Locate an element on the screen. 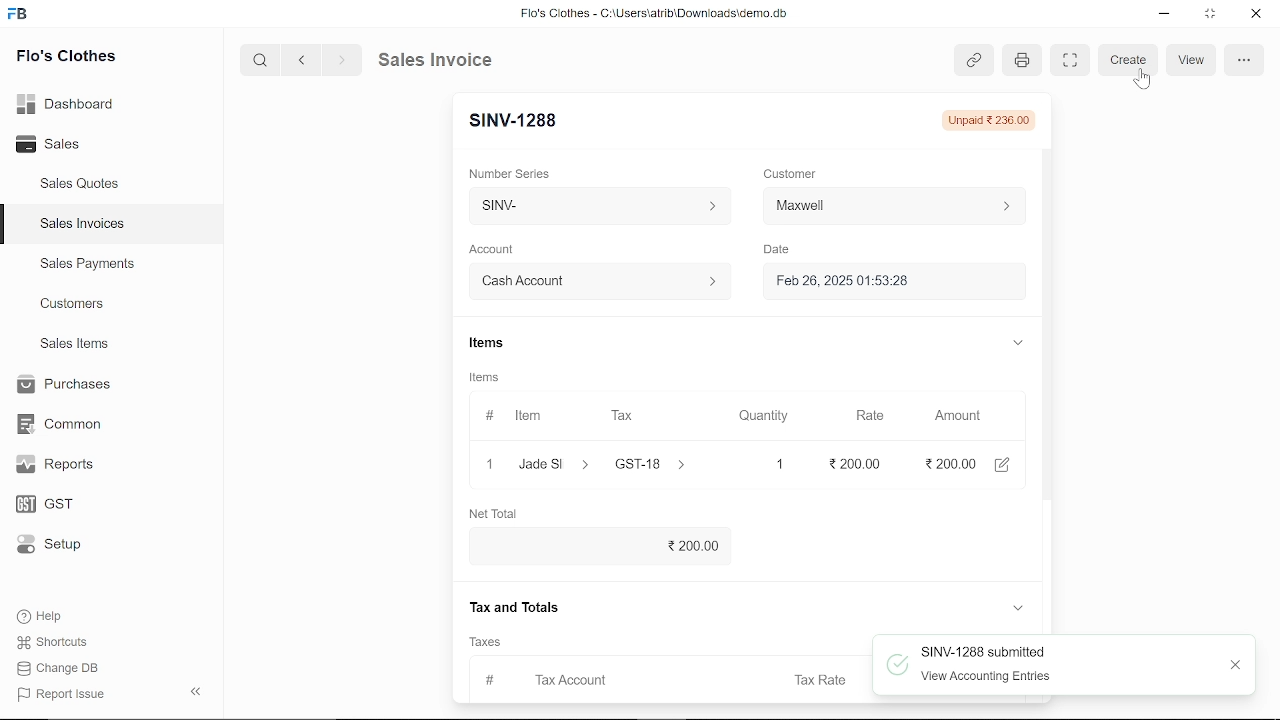  Purchases is located at coordinates (62, 385).